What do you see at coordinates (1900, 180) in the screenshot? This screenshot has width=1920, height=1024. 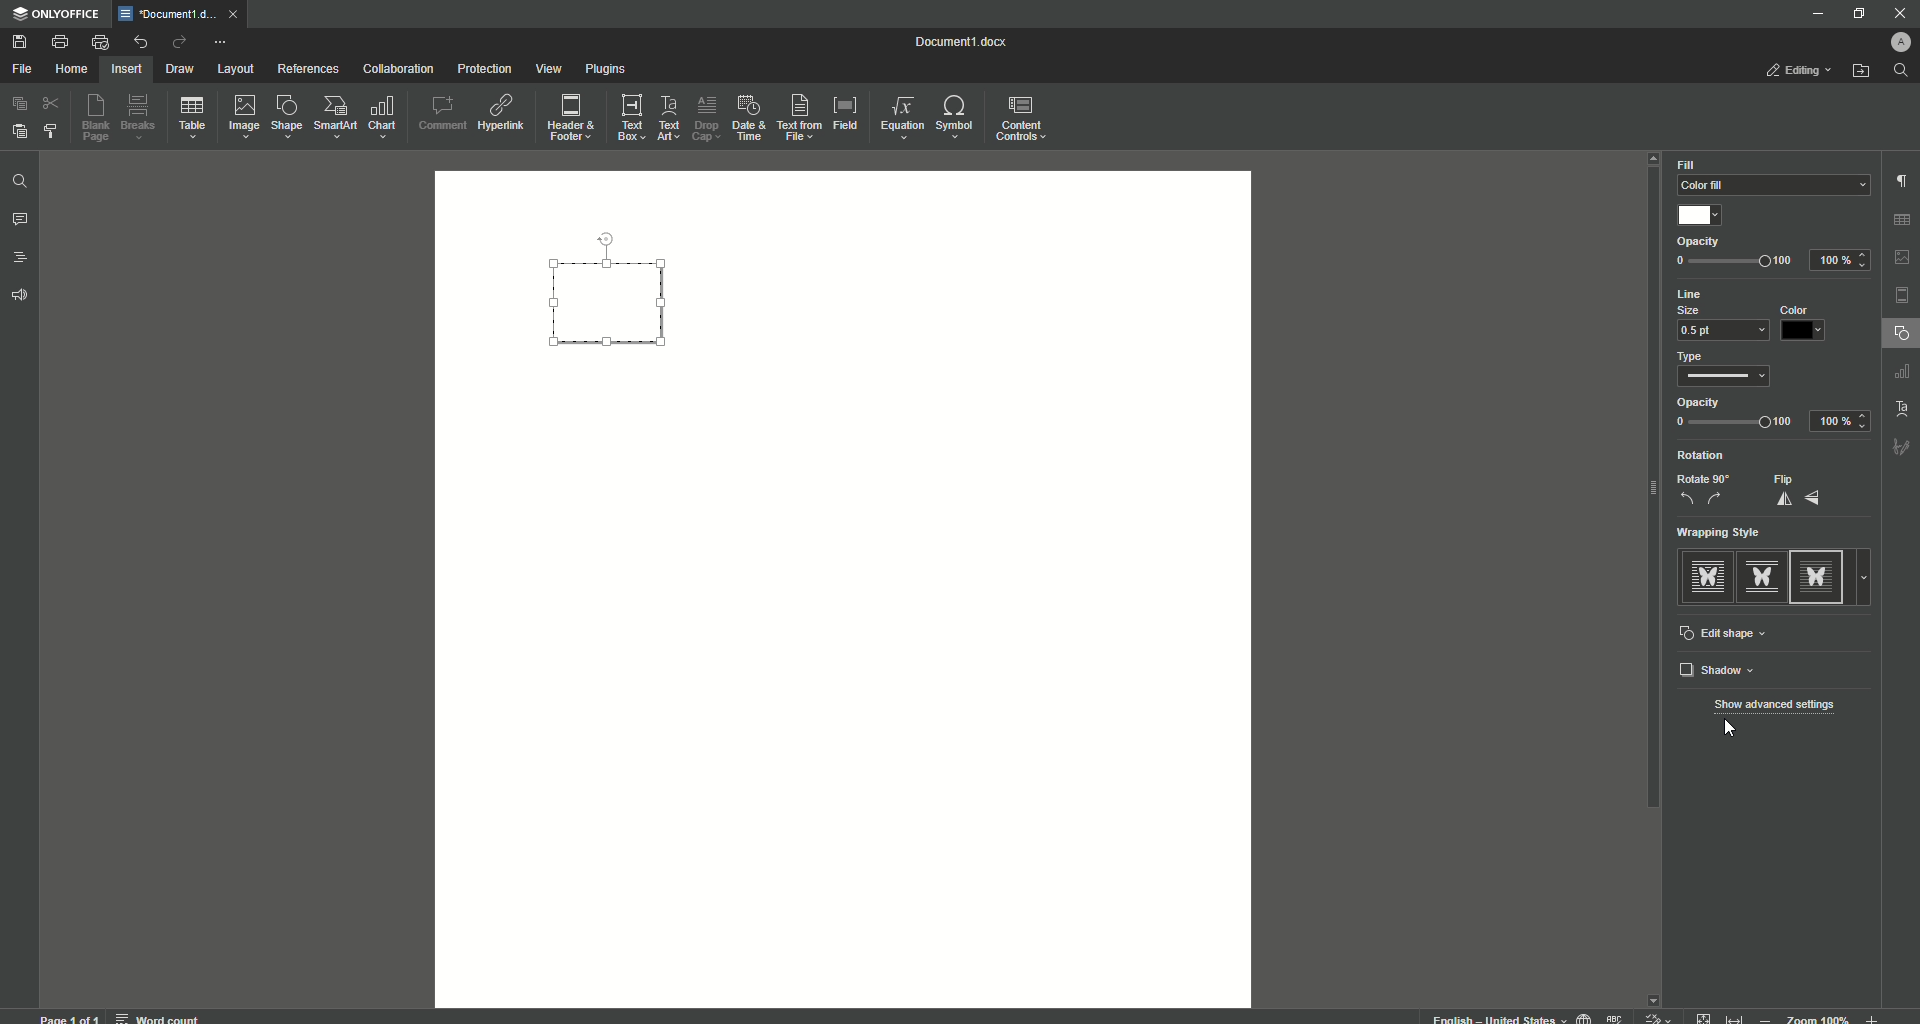 I see ` Paragraph Settings` at bounding box center [1900, 180].